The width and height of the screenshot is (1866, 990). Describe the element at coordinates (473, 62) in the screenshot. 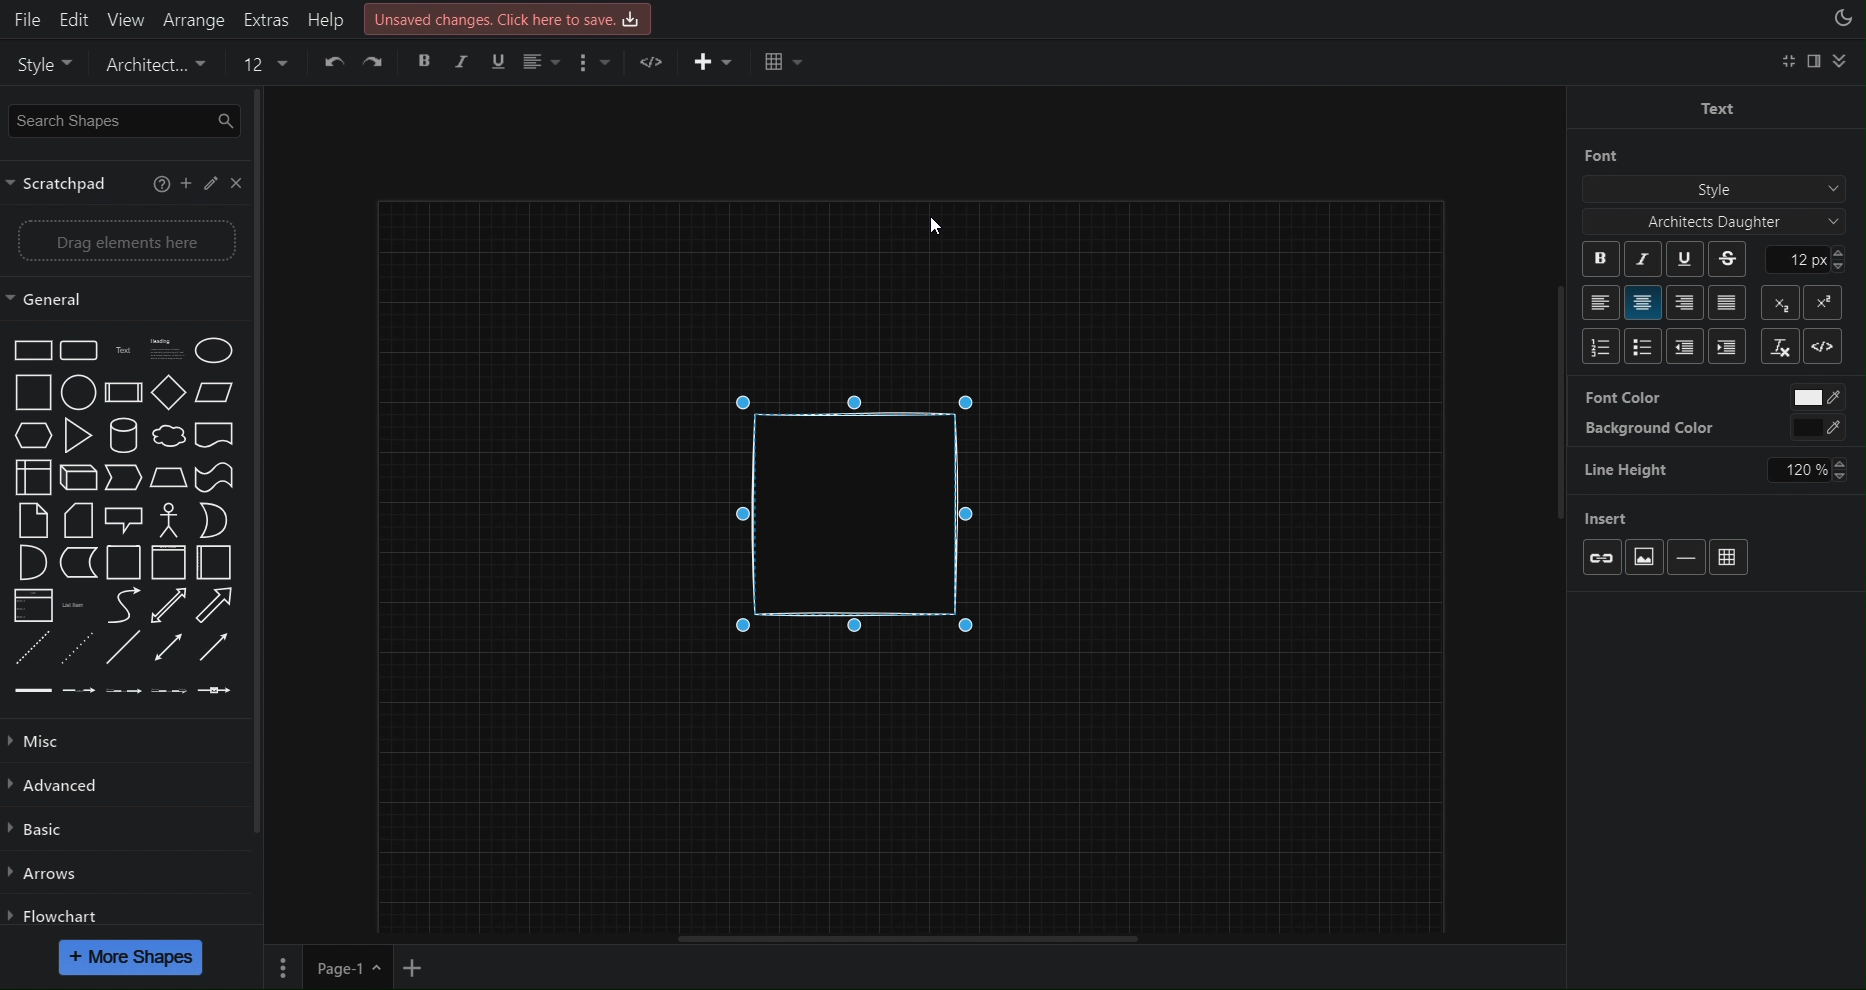

I see `Send to back` at that location.